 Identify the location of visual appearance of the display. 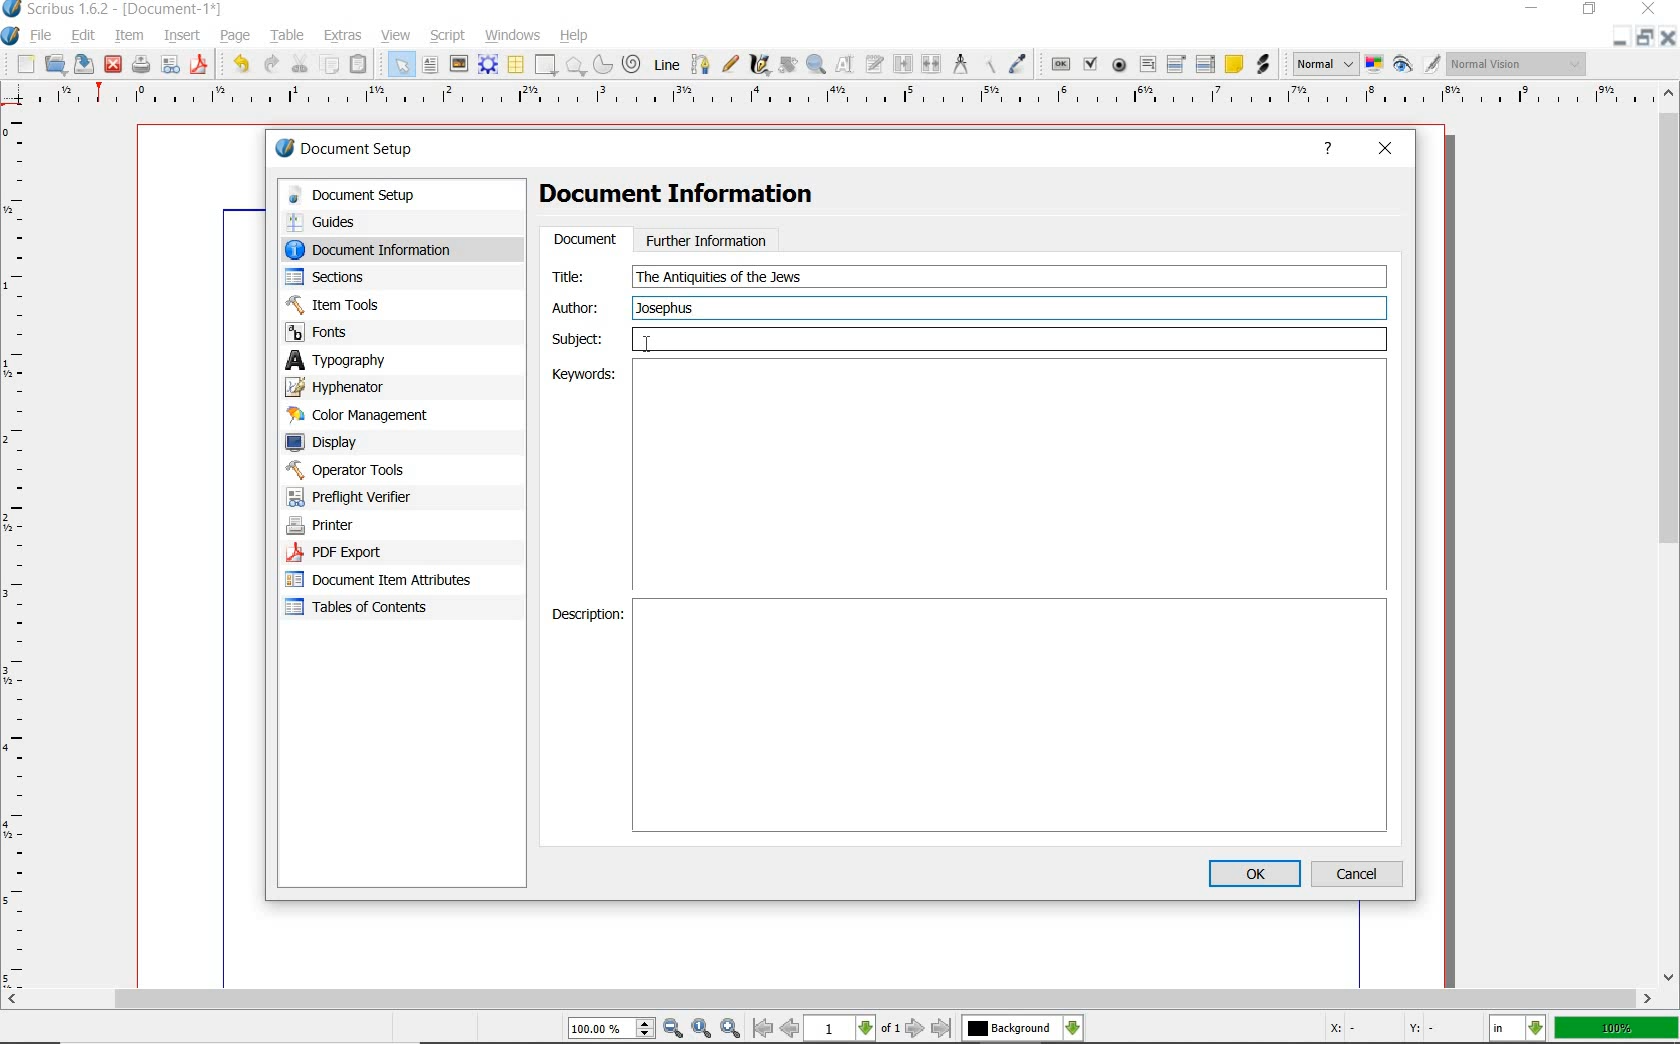
(1518, 63).